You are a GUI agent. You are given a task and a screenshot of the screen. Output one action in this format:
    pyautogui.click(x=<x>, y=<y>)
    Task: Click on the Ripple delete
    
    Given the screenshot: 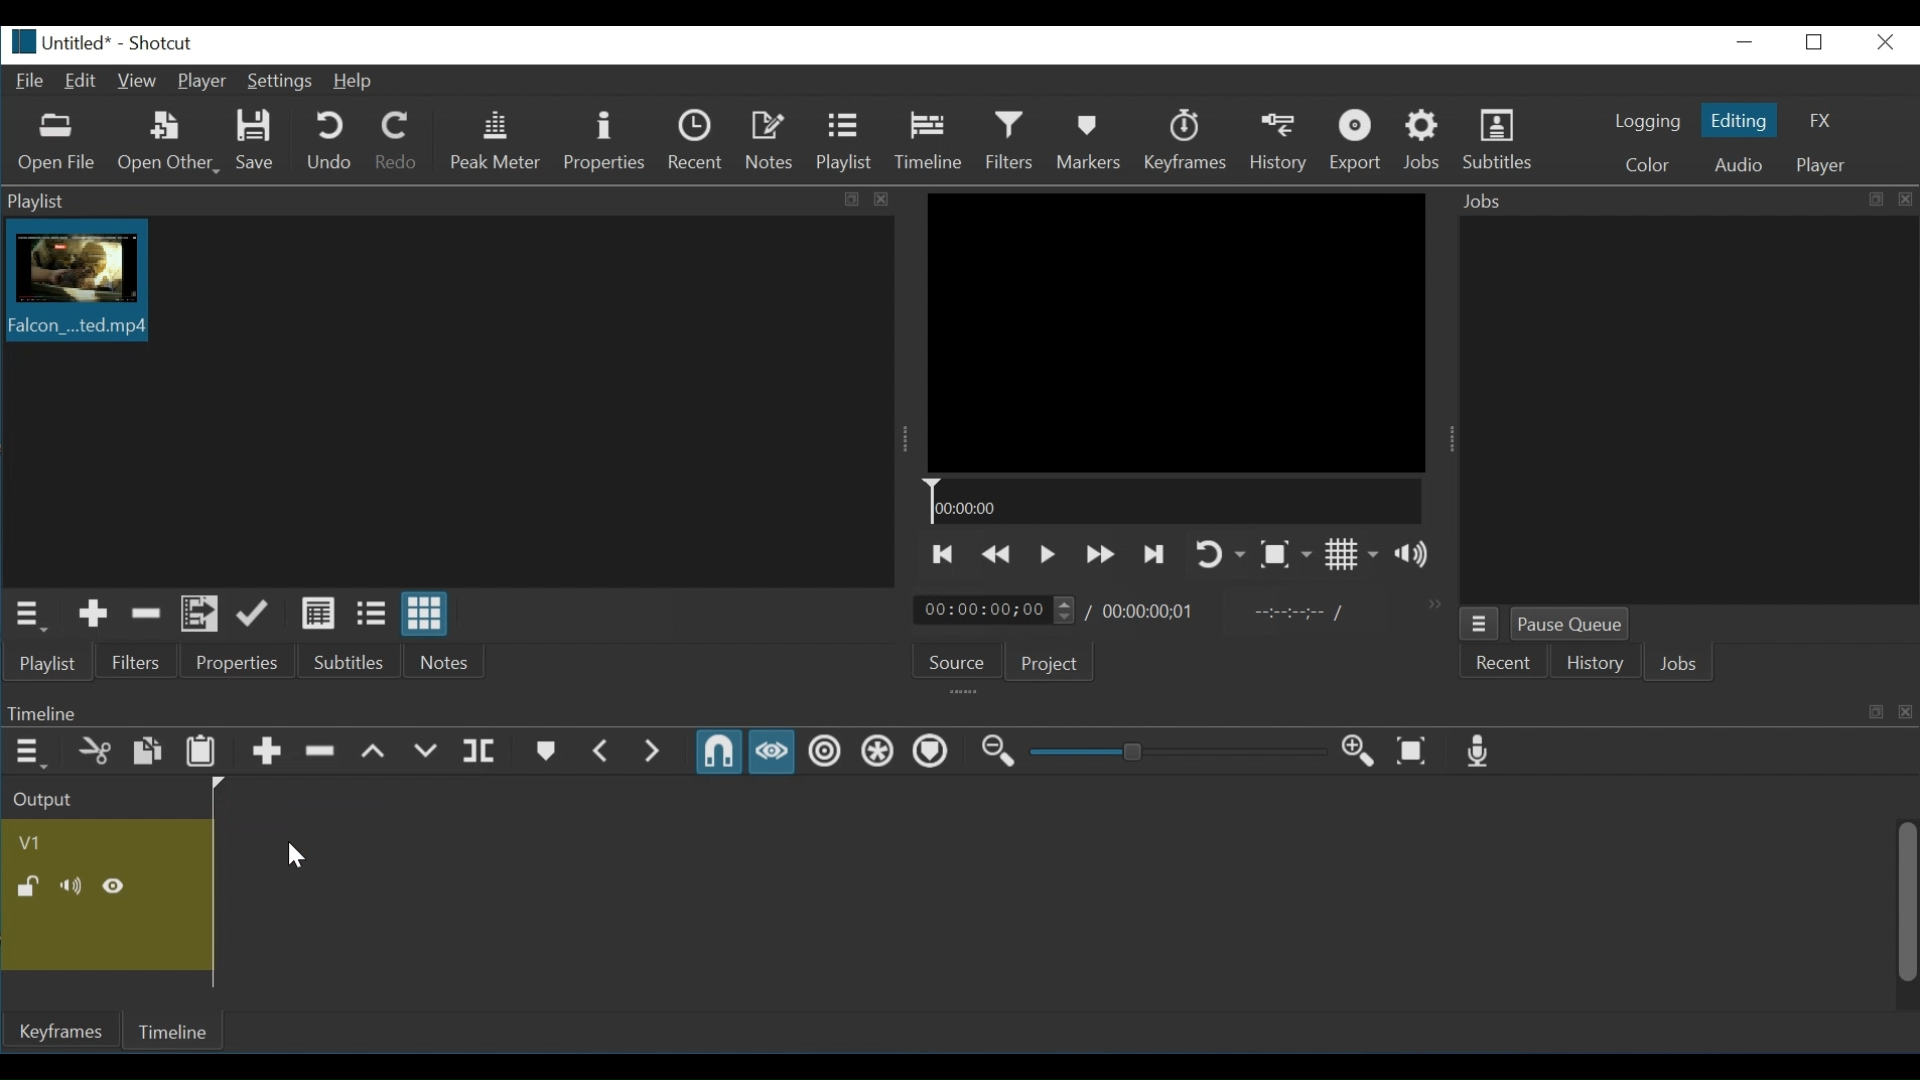 What is the action you would take?
    pyautogui.click(x=321, y=751)
    